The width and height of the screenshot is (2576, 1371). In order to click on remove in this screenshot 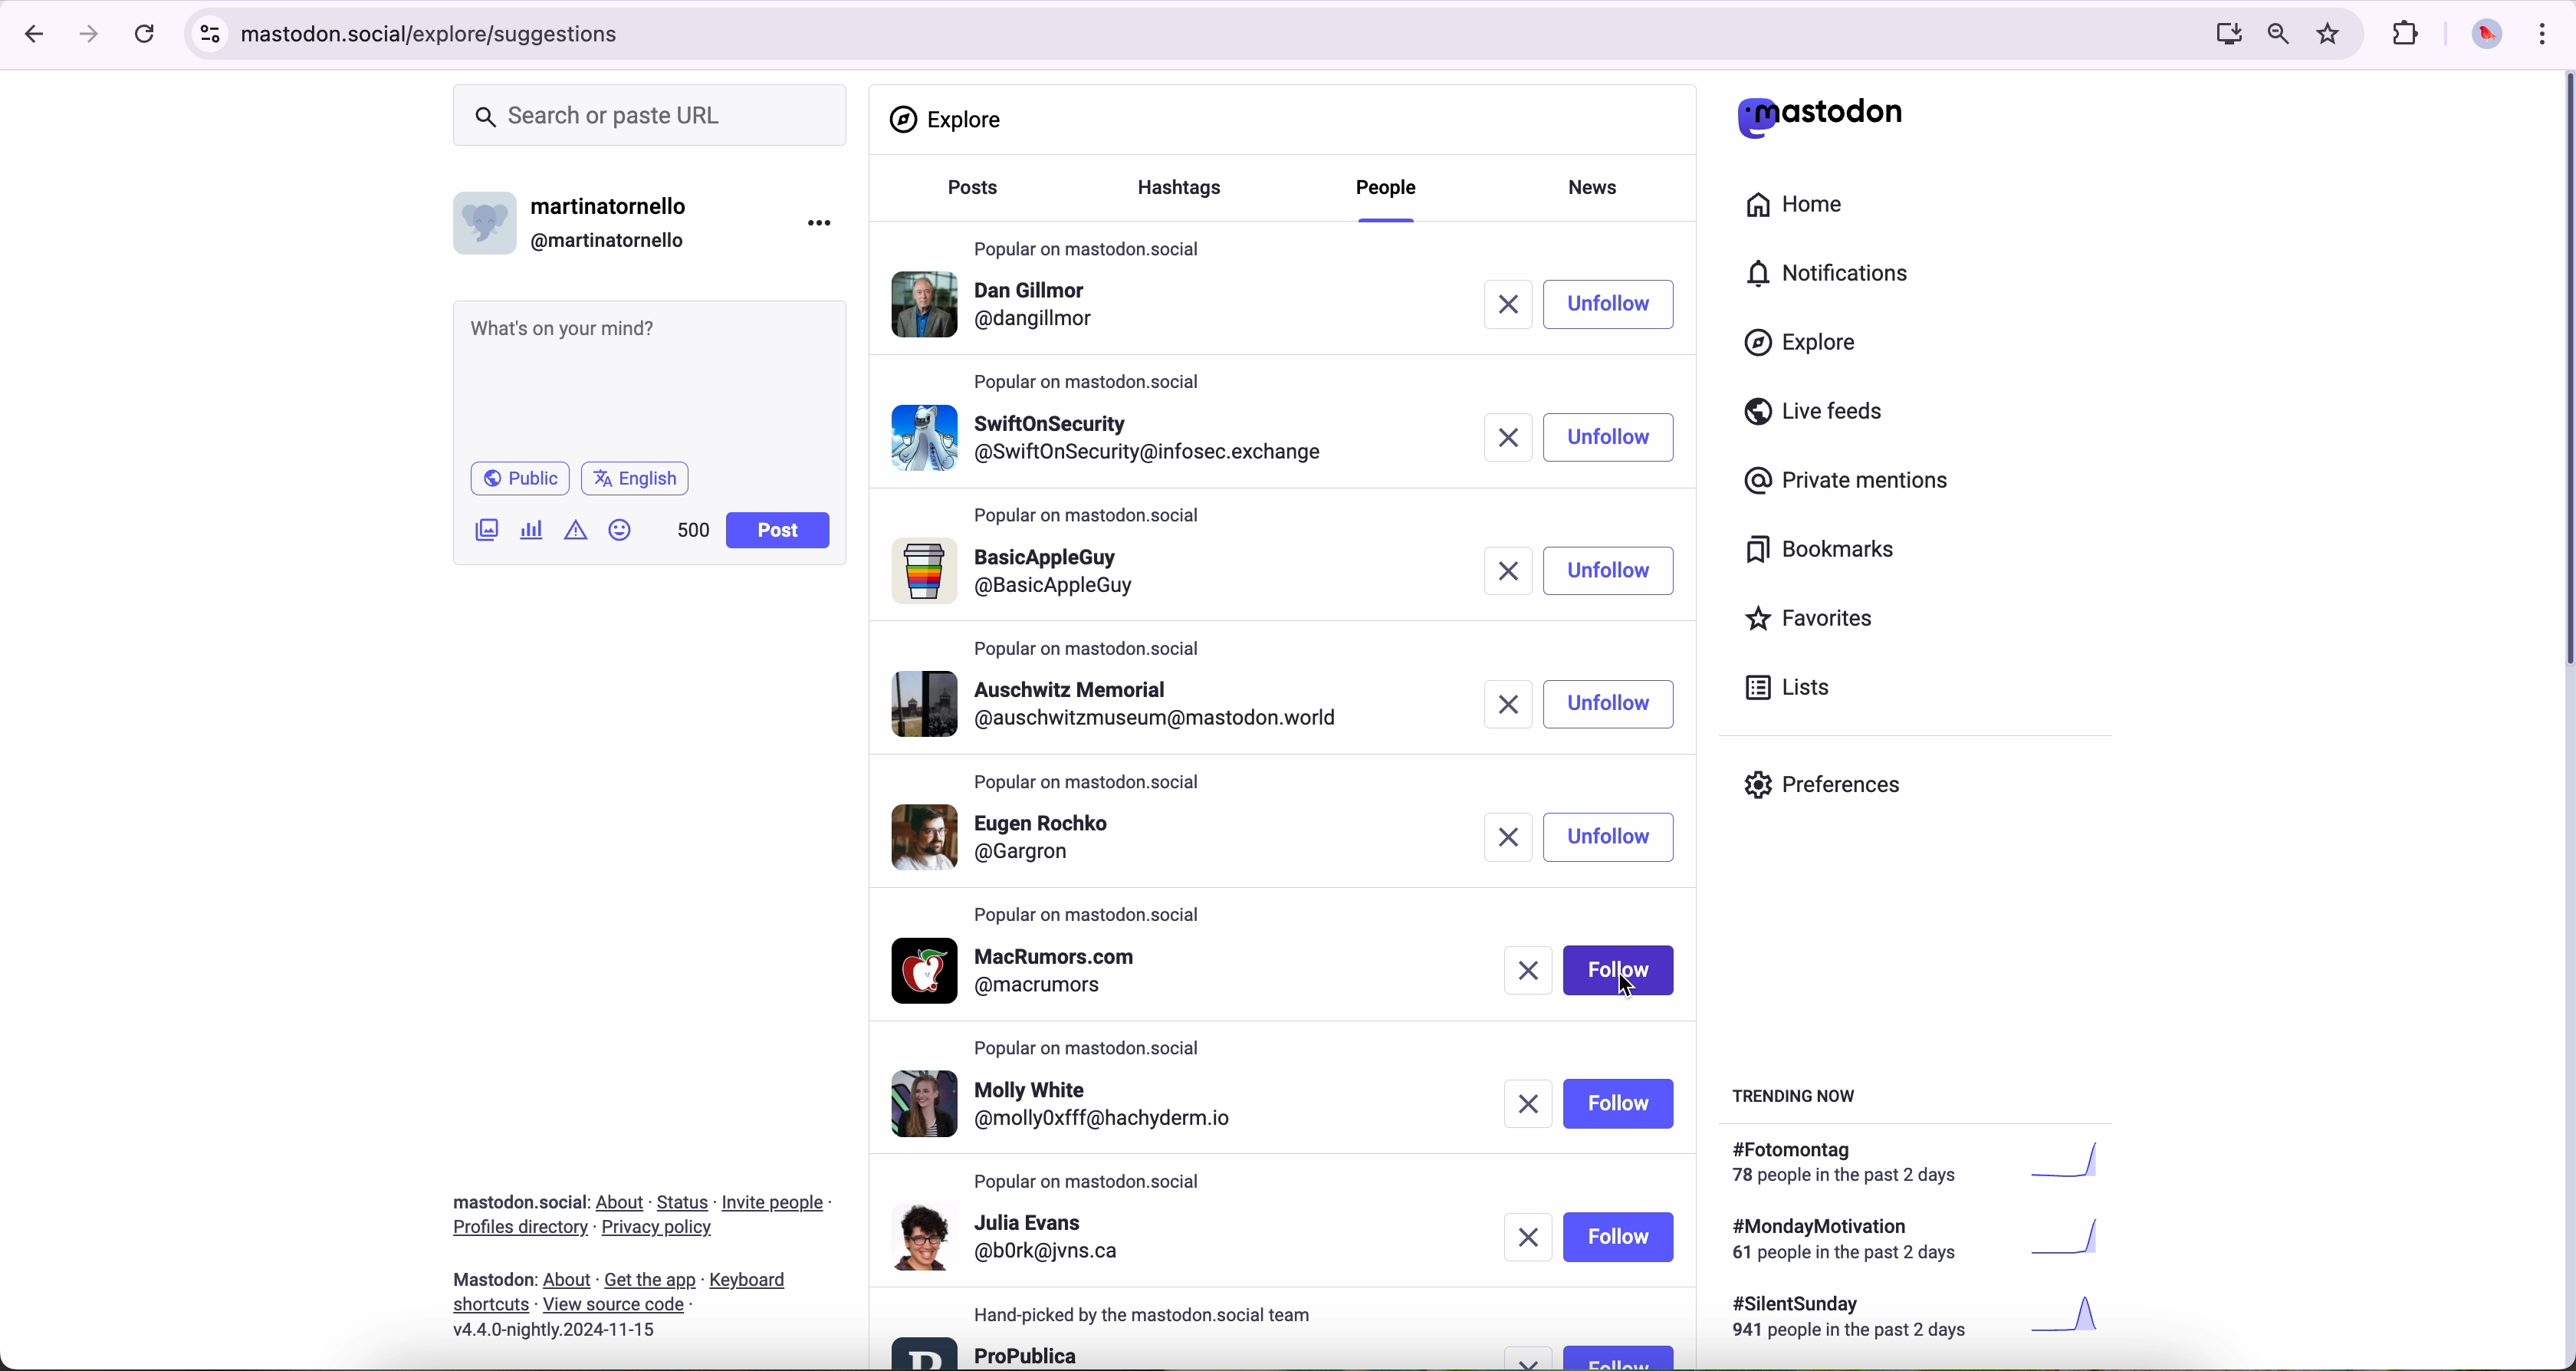, I will do `click(1528, 1106)`.